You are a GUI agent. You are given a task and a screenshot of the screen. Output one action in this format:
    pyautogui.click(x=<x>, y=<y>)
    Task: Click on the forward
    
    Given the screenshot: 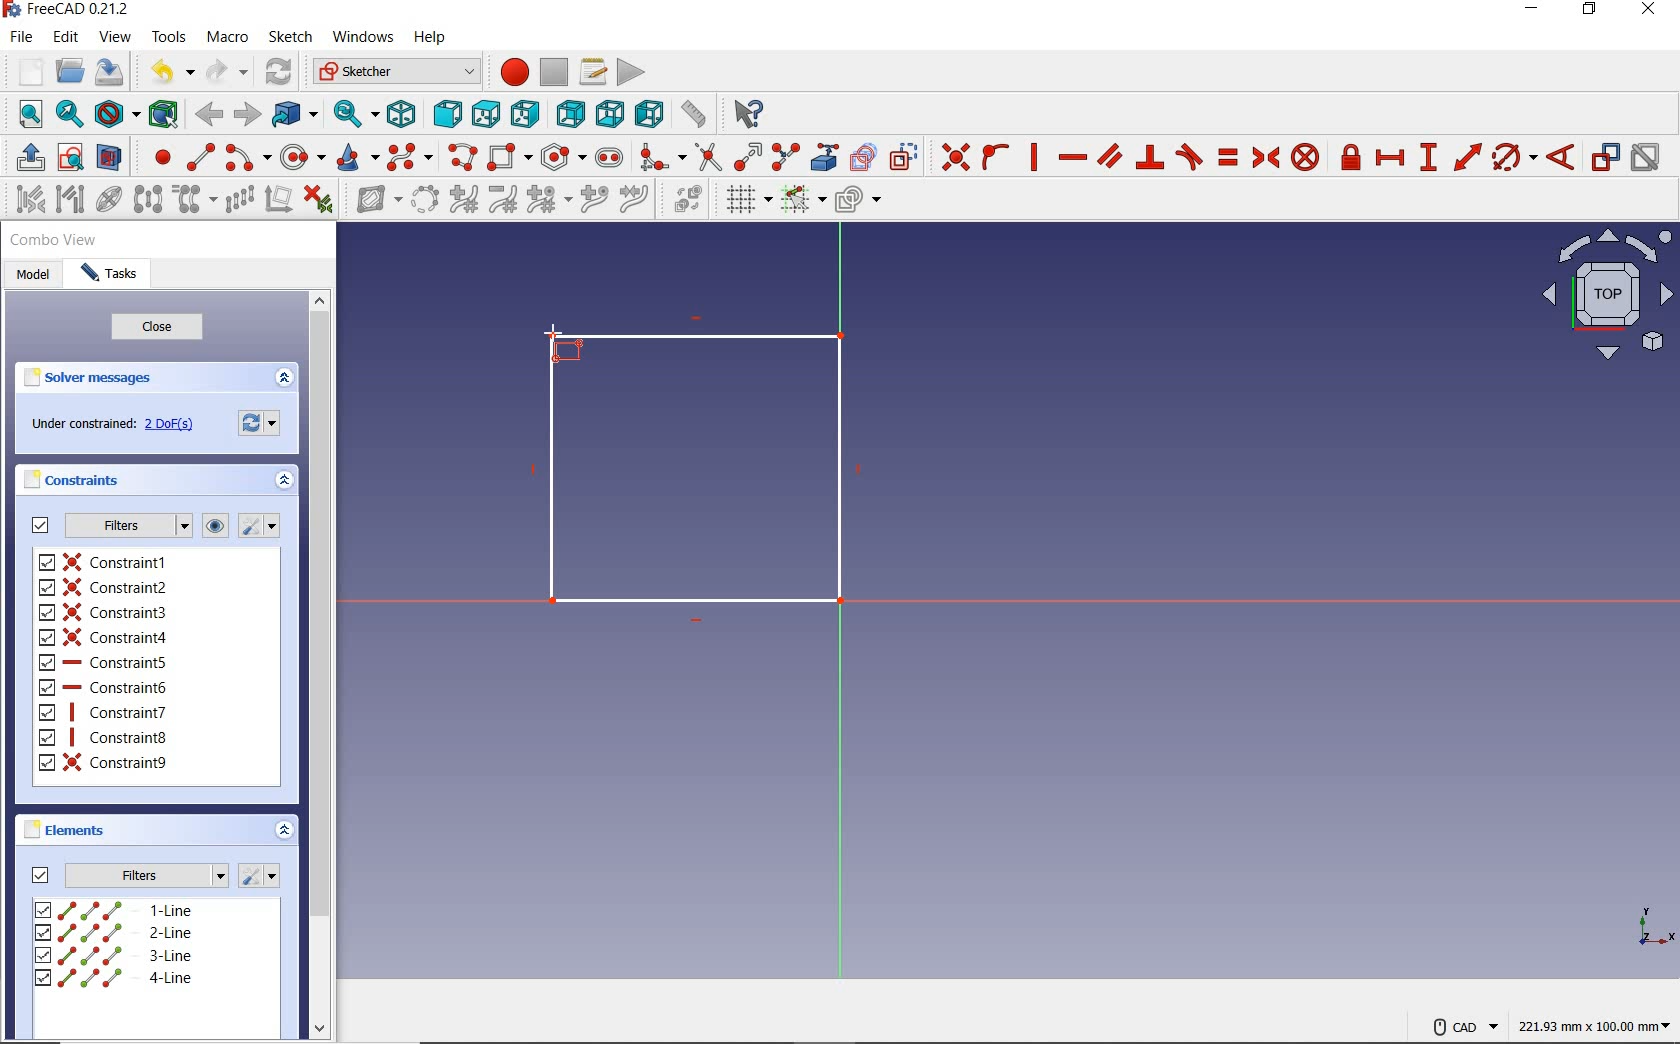 What is the action you would take?
    pyautogui.click(x=248, y=115)
    